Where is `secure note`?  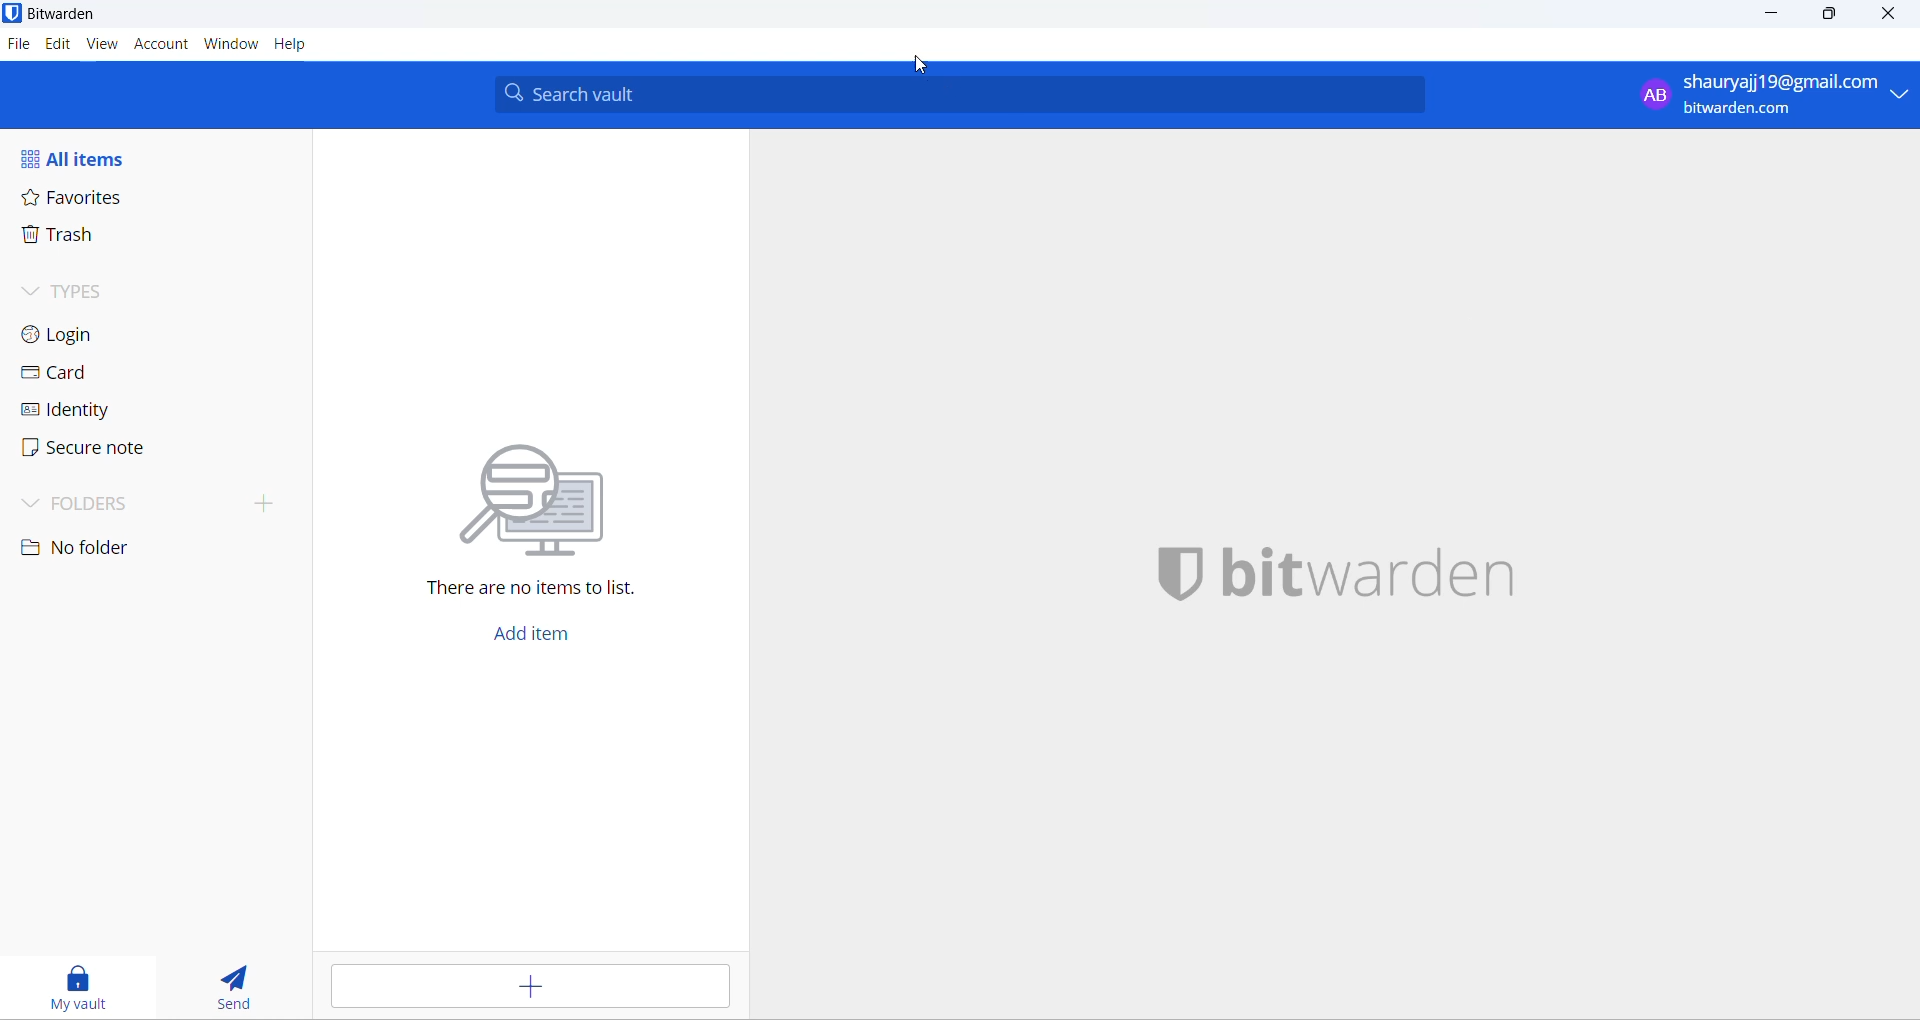 secure note is located at coordinates (87, 450).